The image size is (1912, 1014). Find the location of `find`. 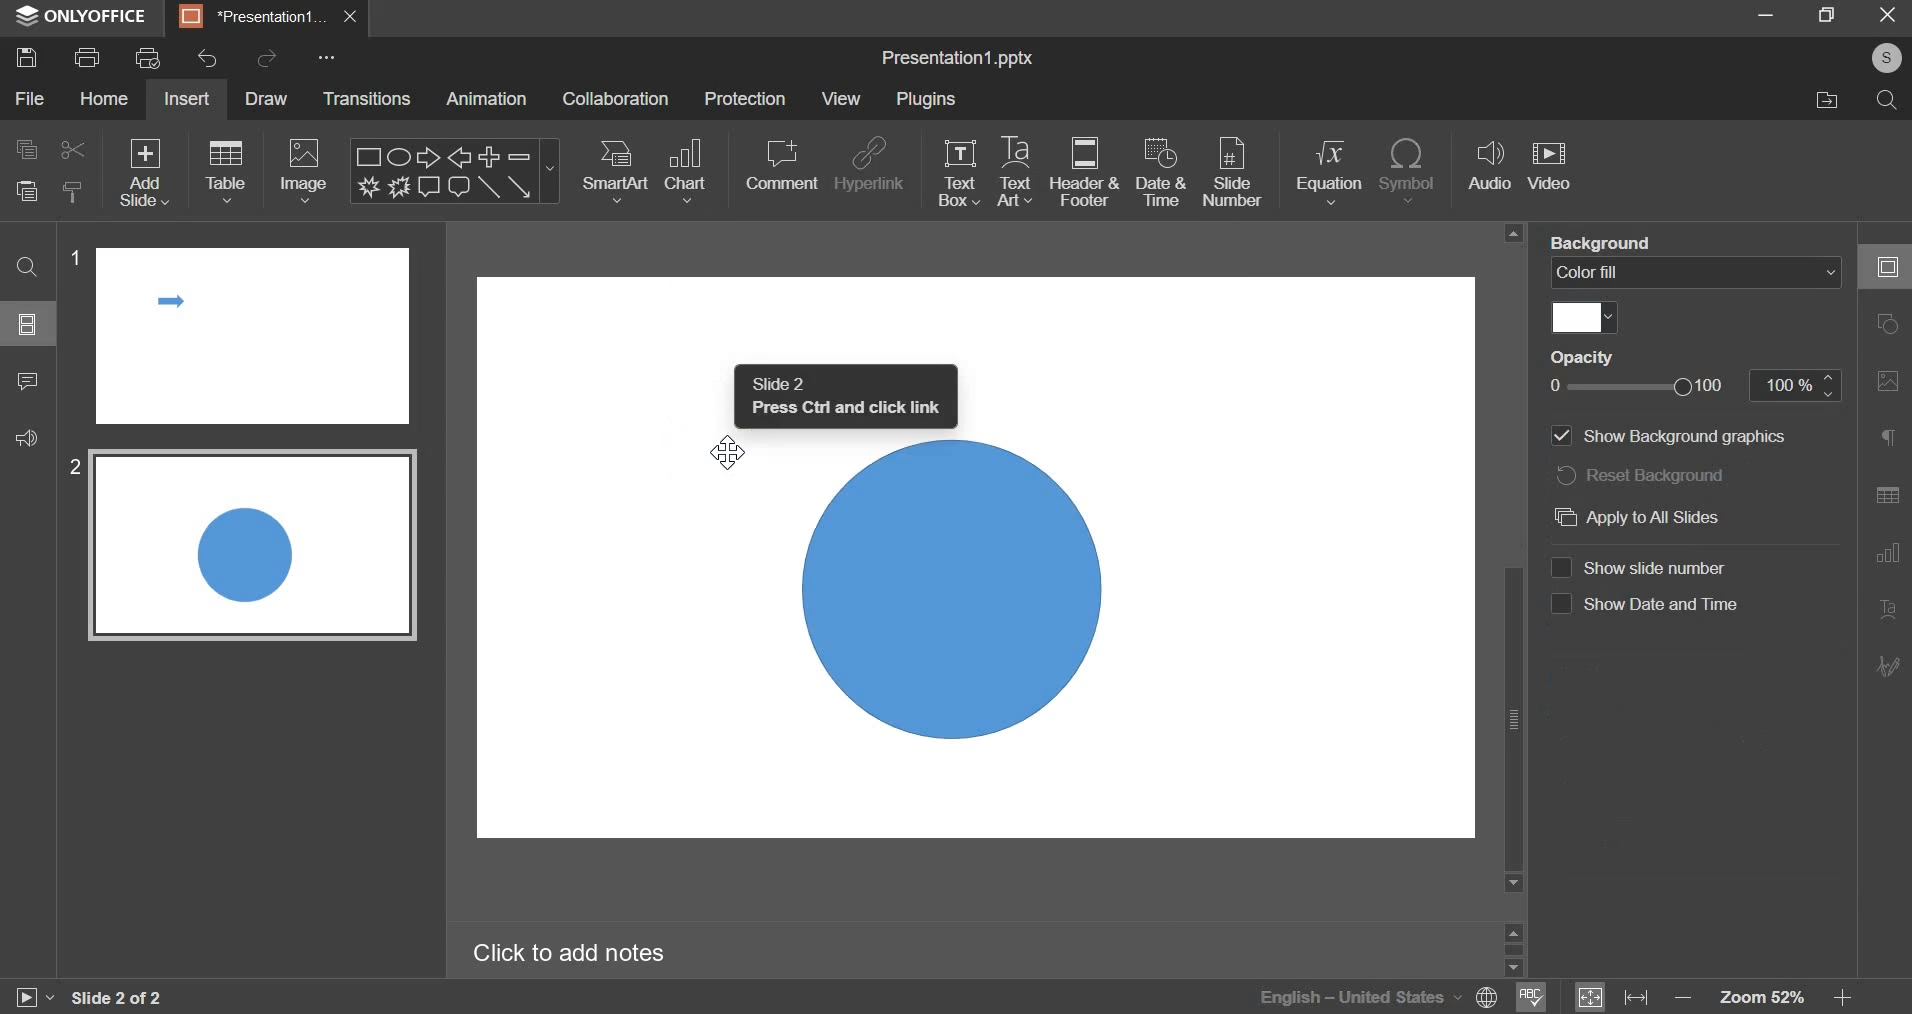

find is located at coordinates (25, 265).